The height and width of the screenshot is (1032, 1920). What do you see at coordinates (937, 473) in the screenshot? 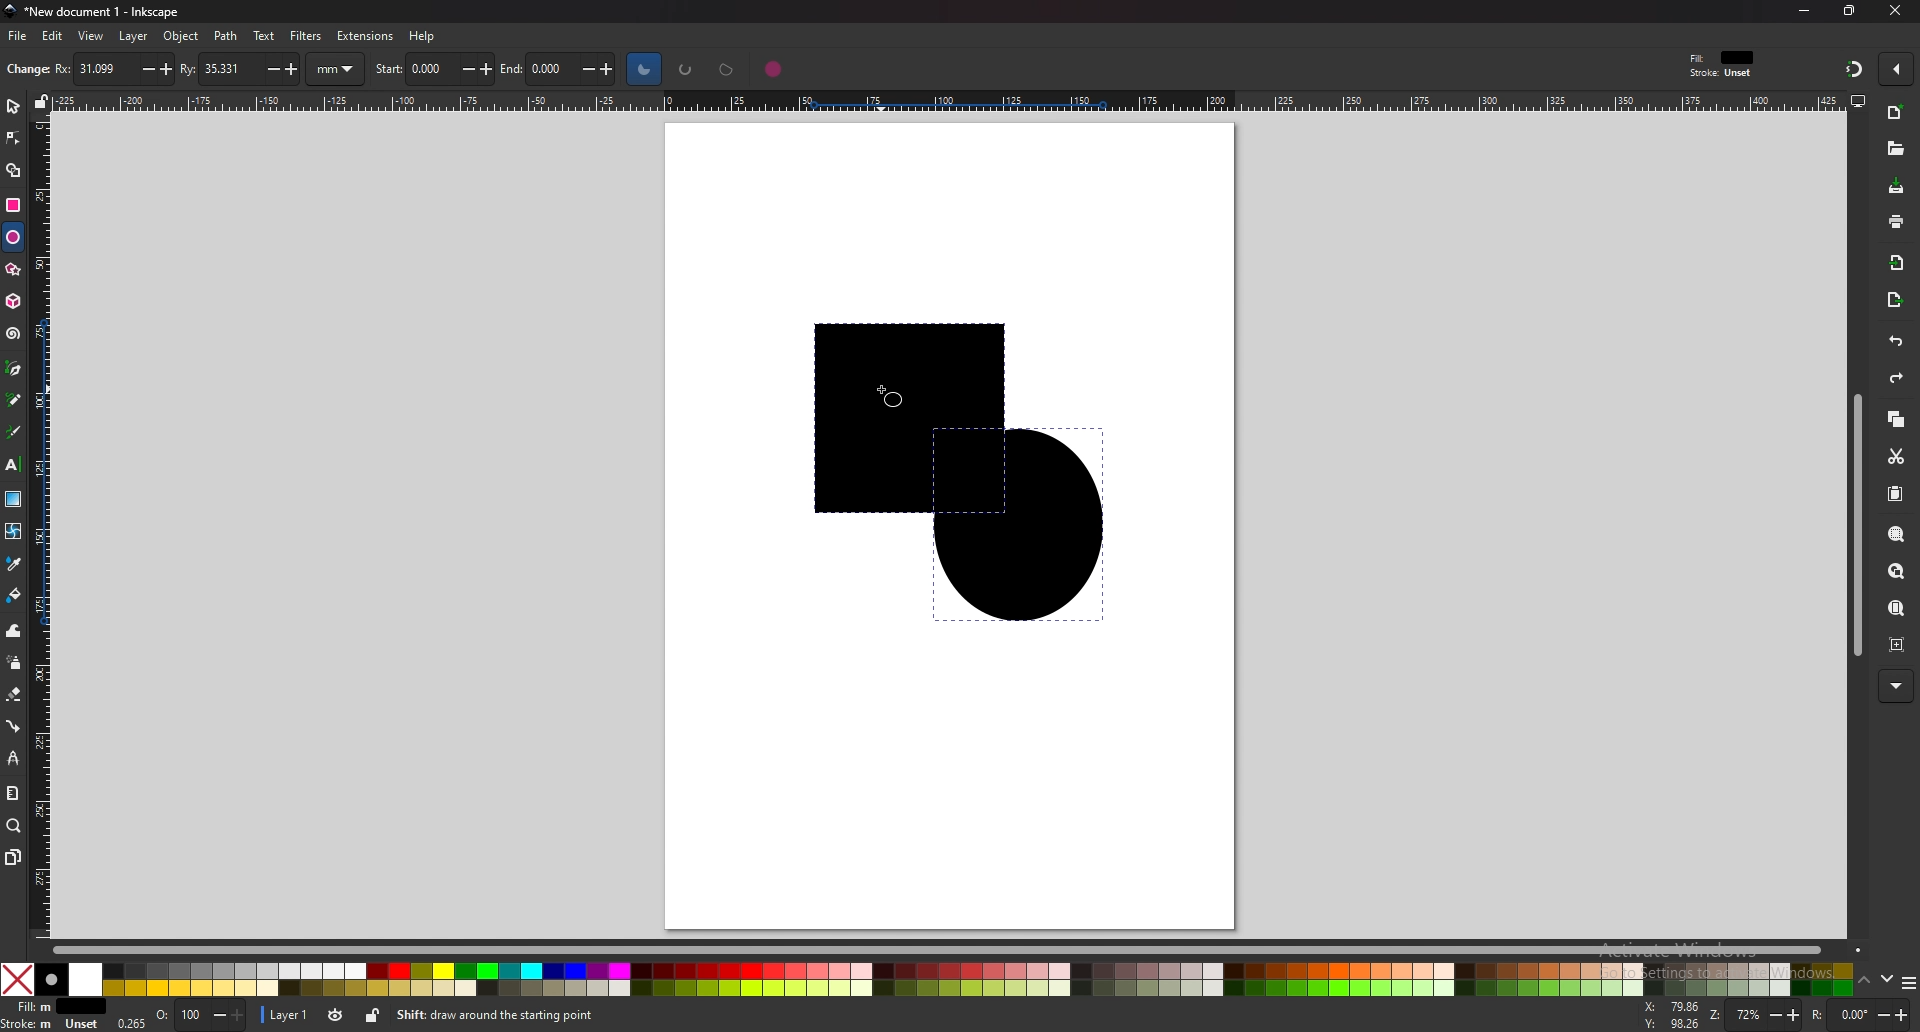
I see `shapes` at bounding box center [937, 473].